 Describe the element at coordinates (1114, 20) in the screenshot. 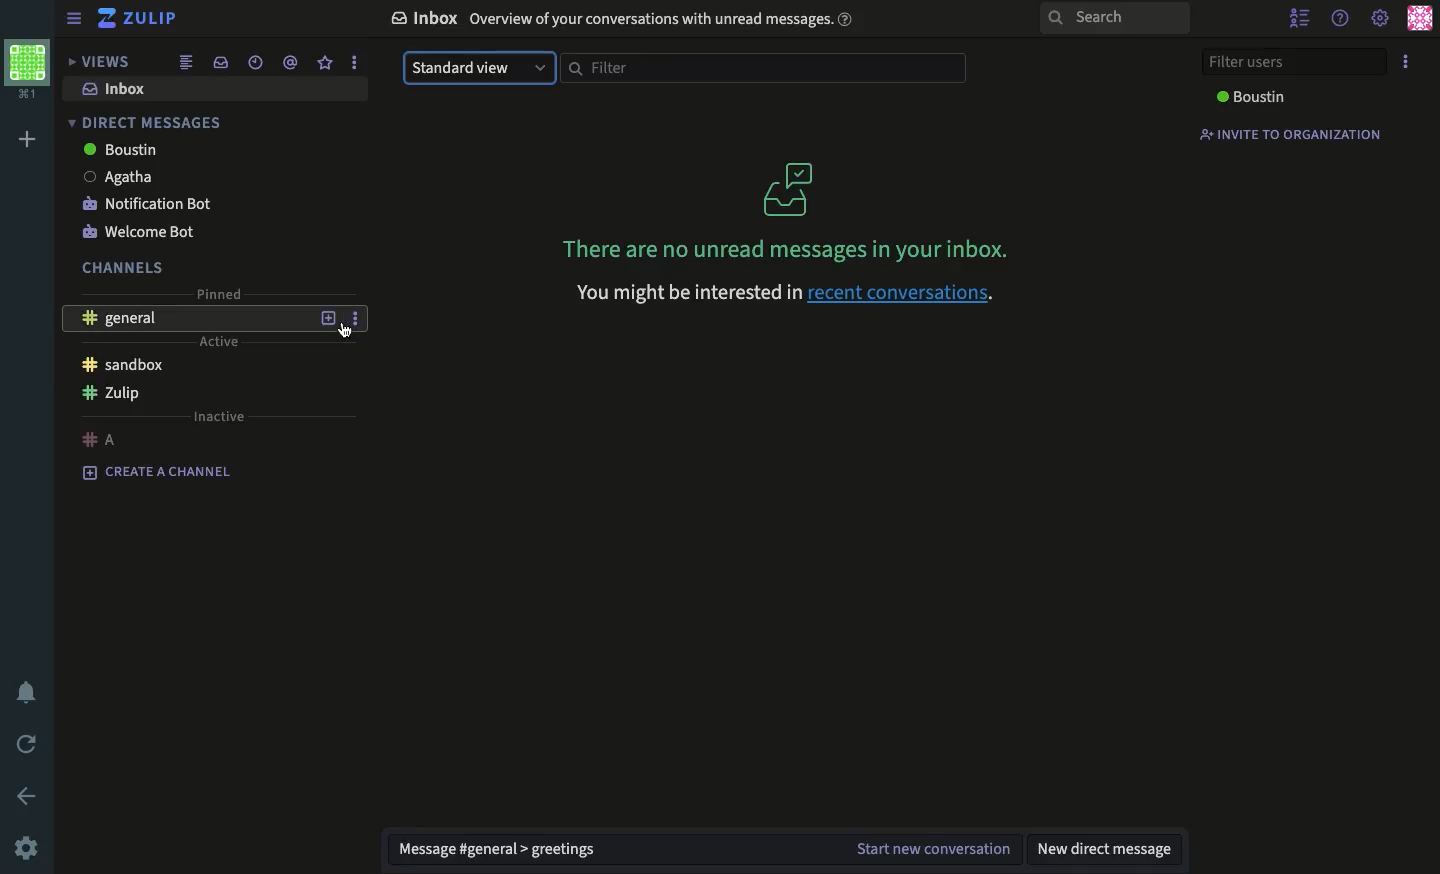

I see `search` at that location.